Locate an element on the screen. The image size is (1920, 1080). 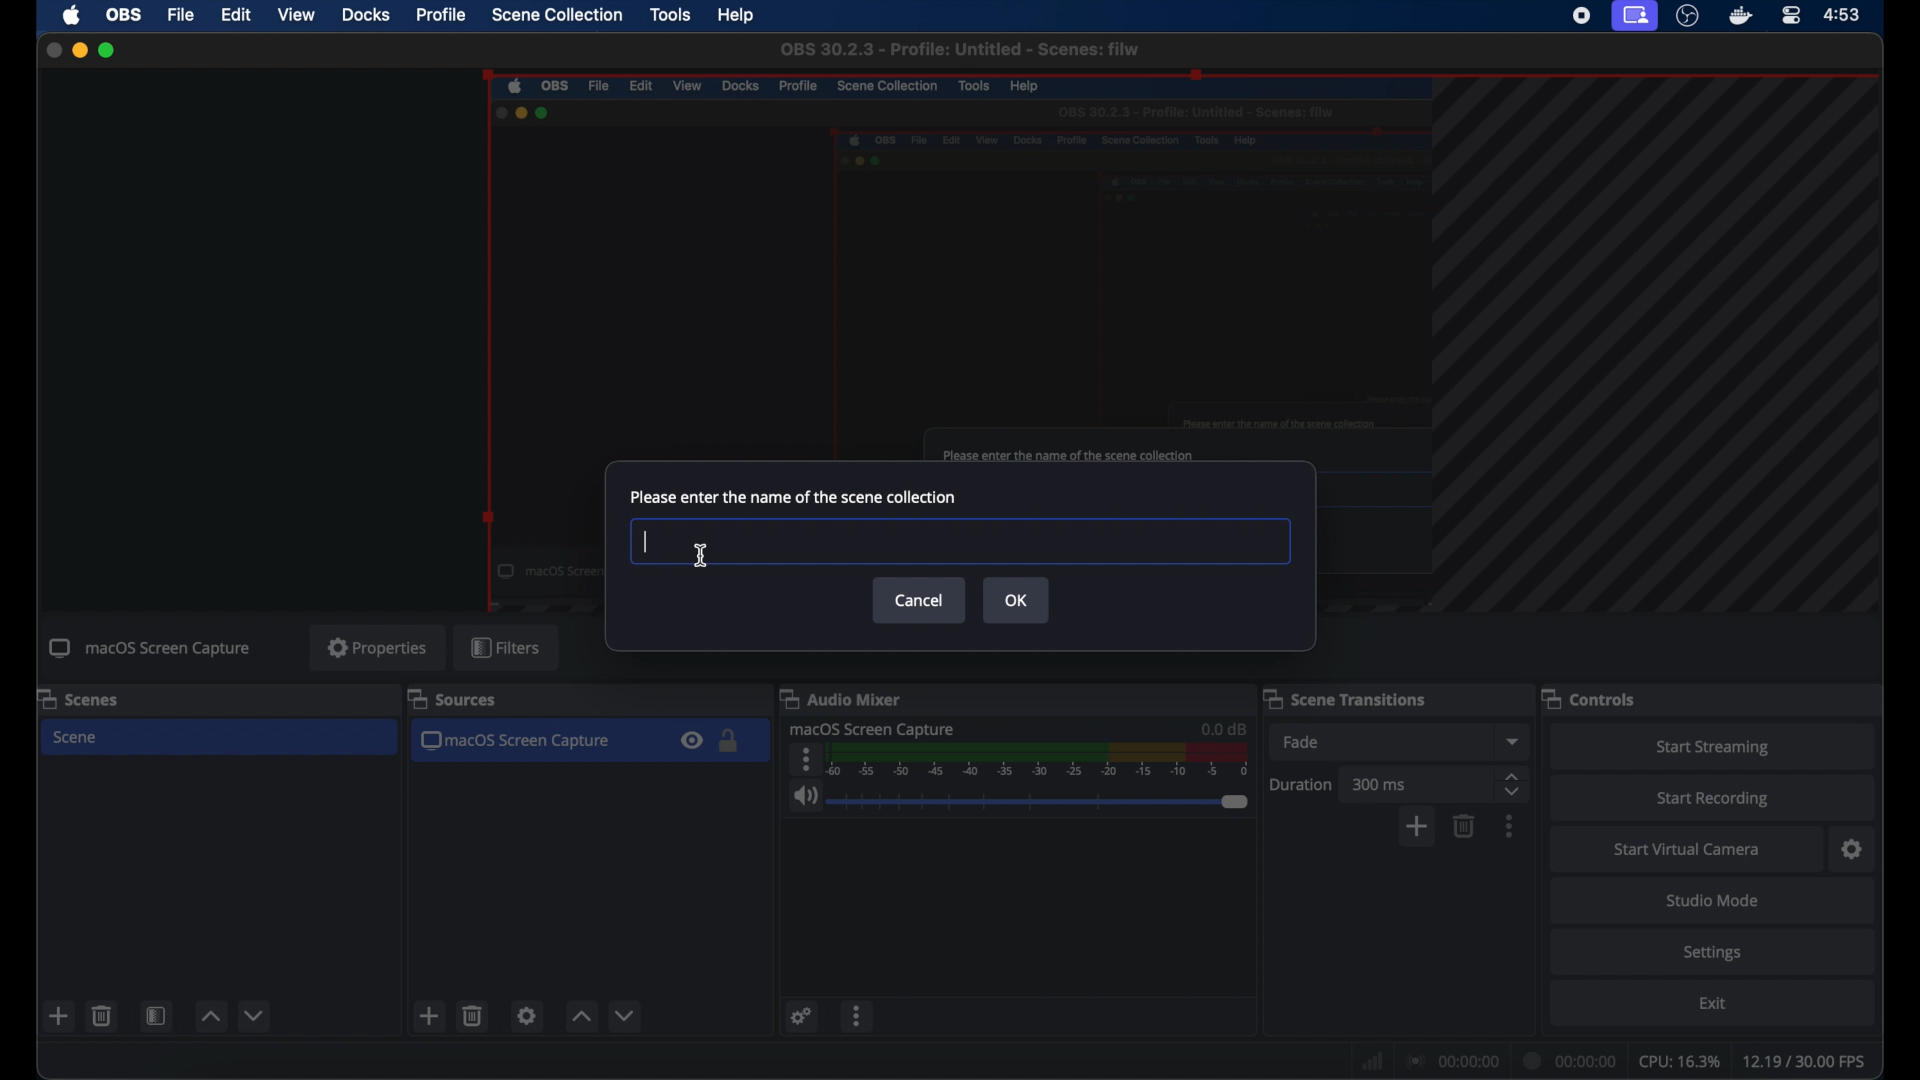
macOS screen capture is located at coordinates (874, 729).